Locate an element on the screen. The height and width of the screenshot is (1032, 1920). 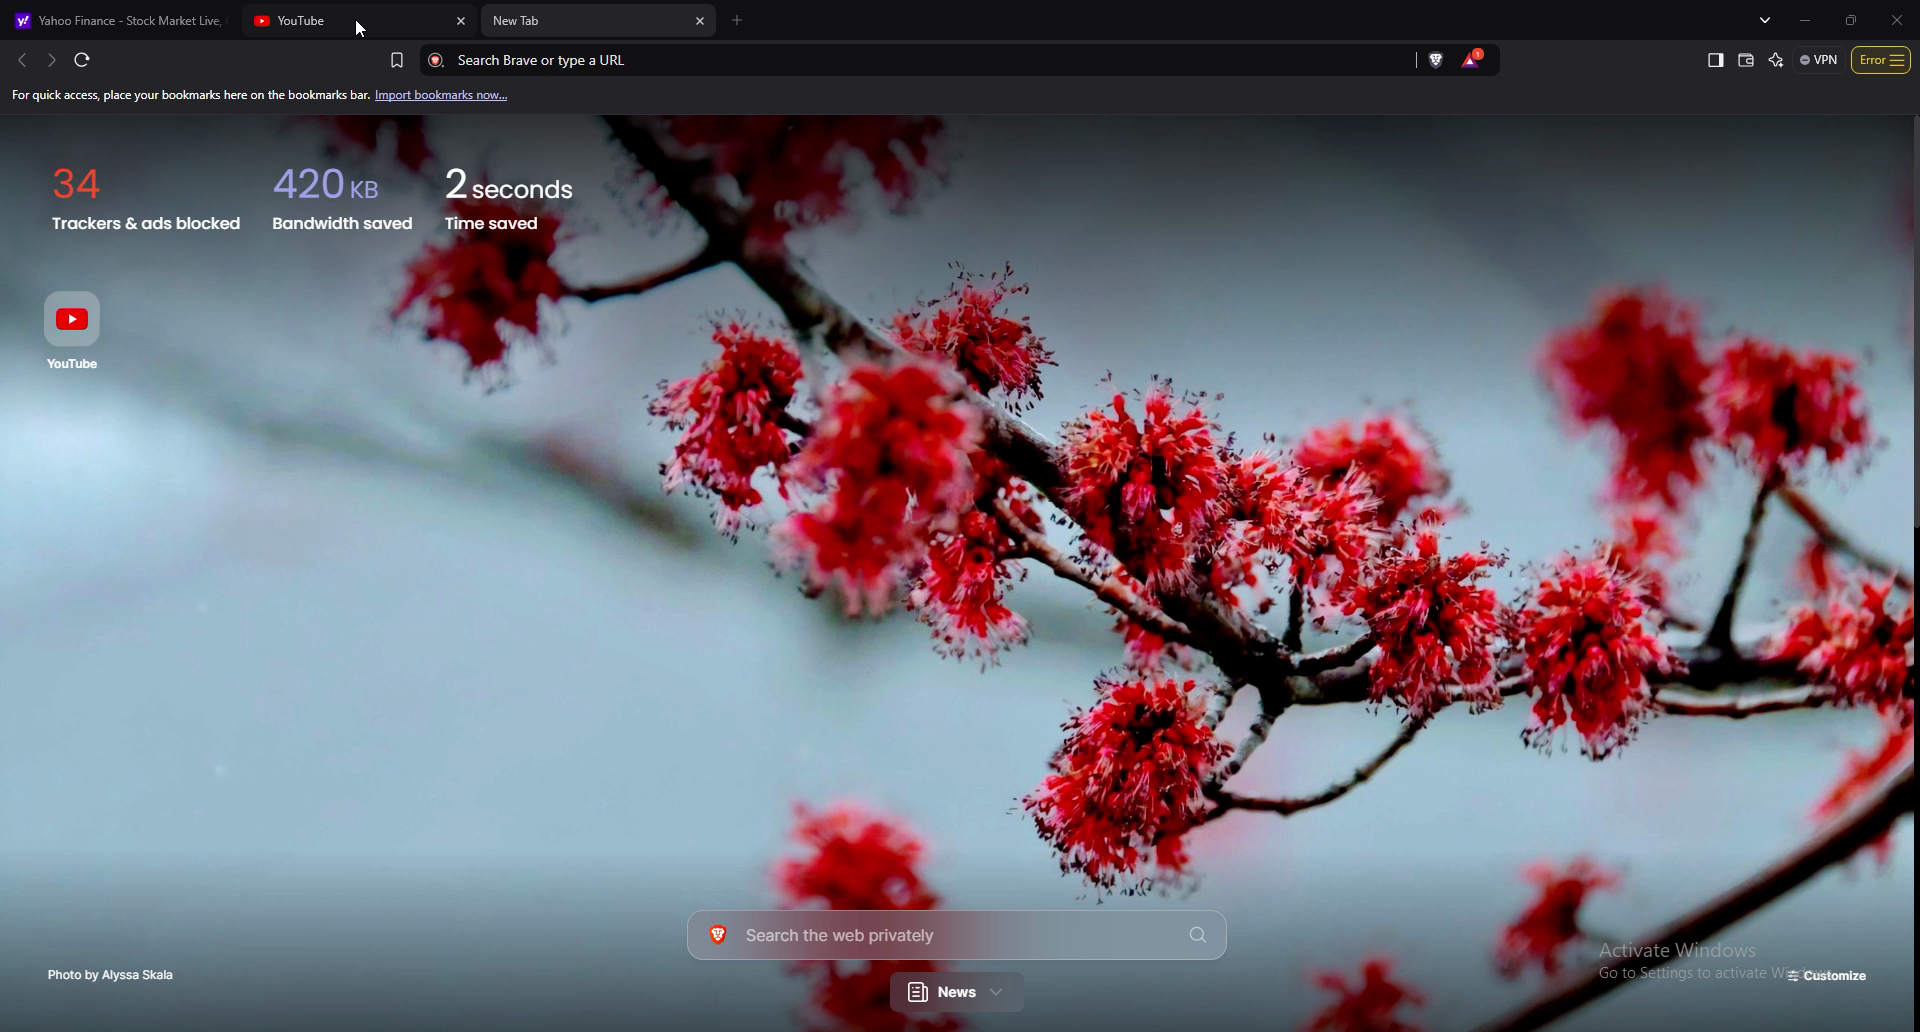
. Import bookmarks now. is located at coordinates (454, 96).